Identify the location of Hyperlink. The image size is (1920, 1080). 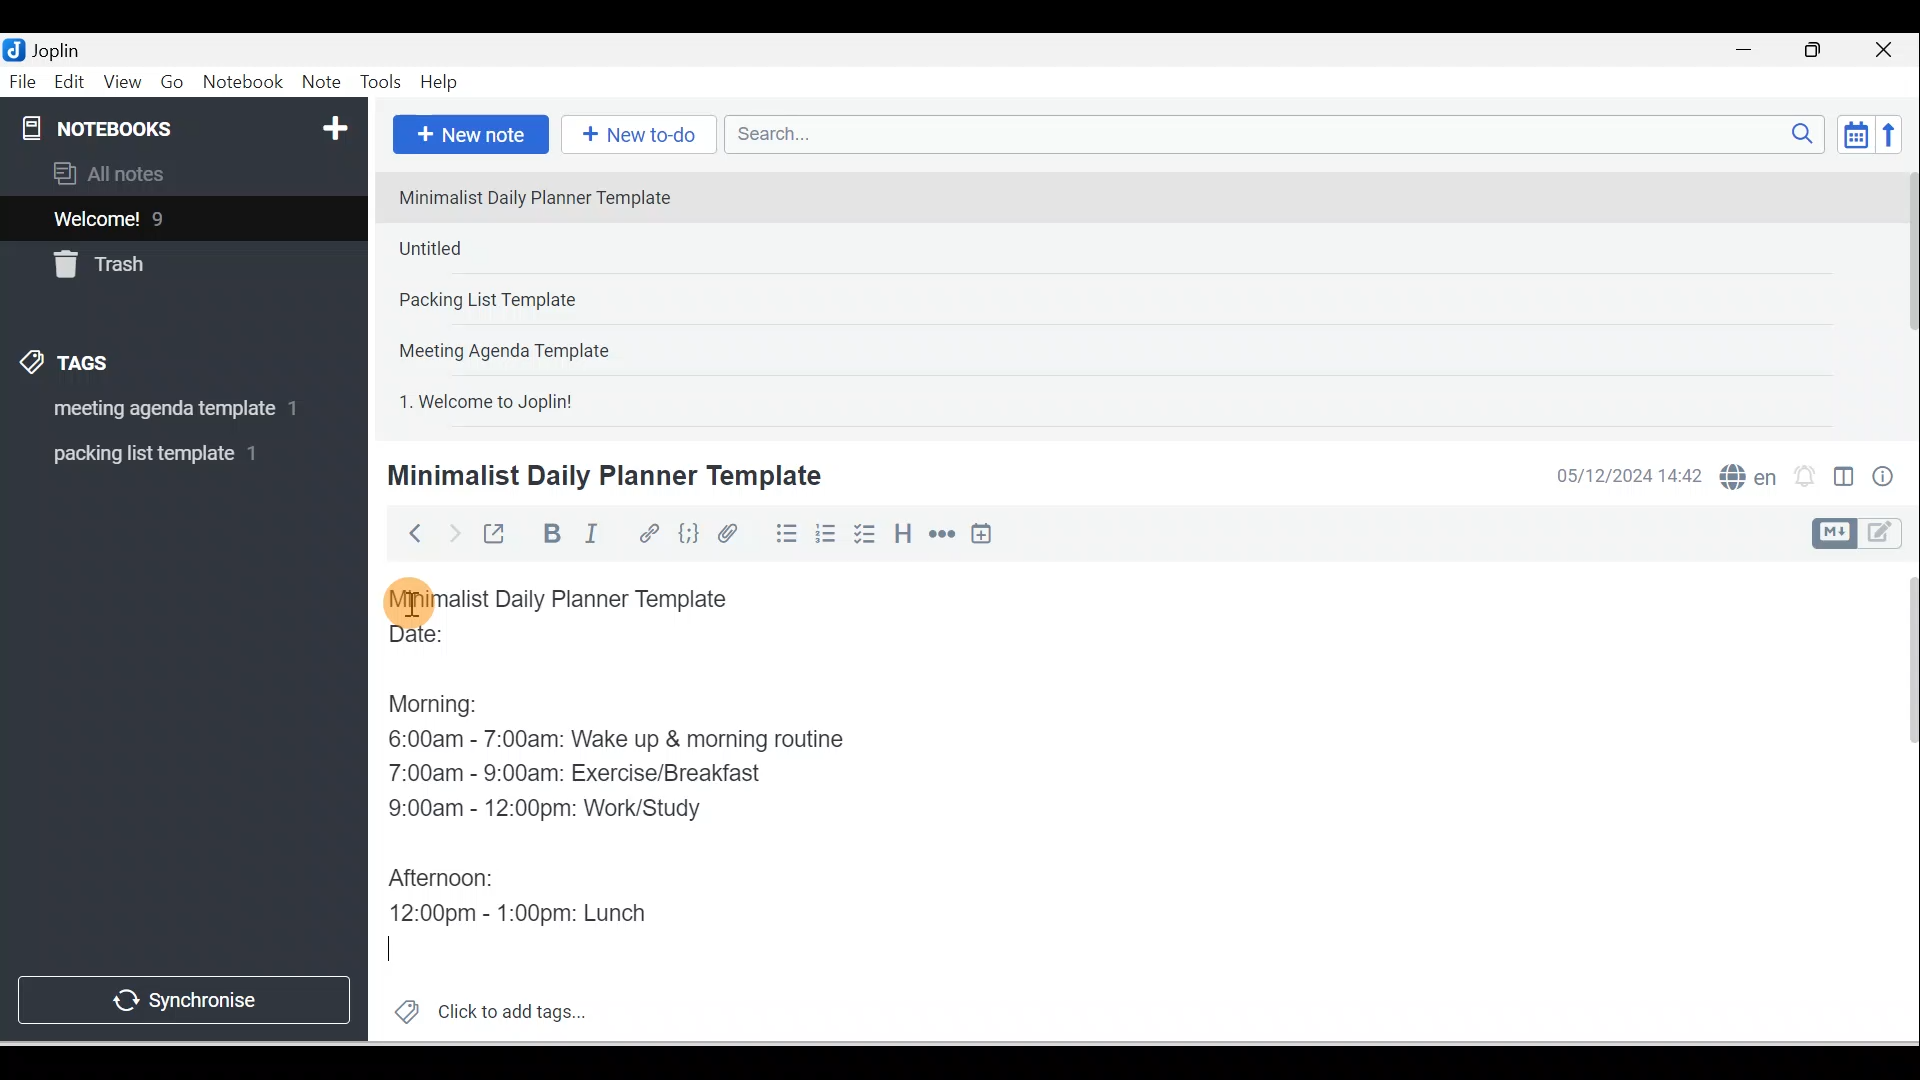
(647, 535).